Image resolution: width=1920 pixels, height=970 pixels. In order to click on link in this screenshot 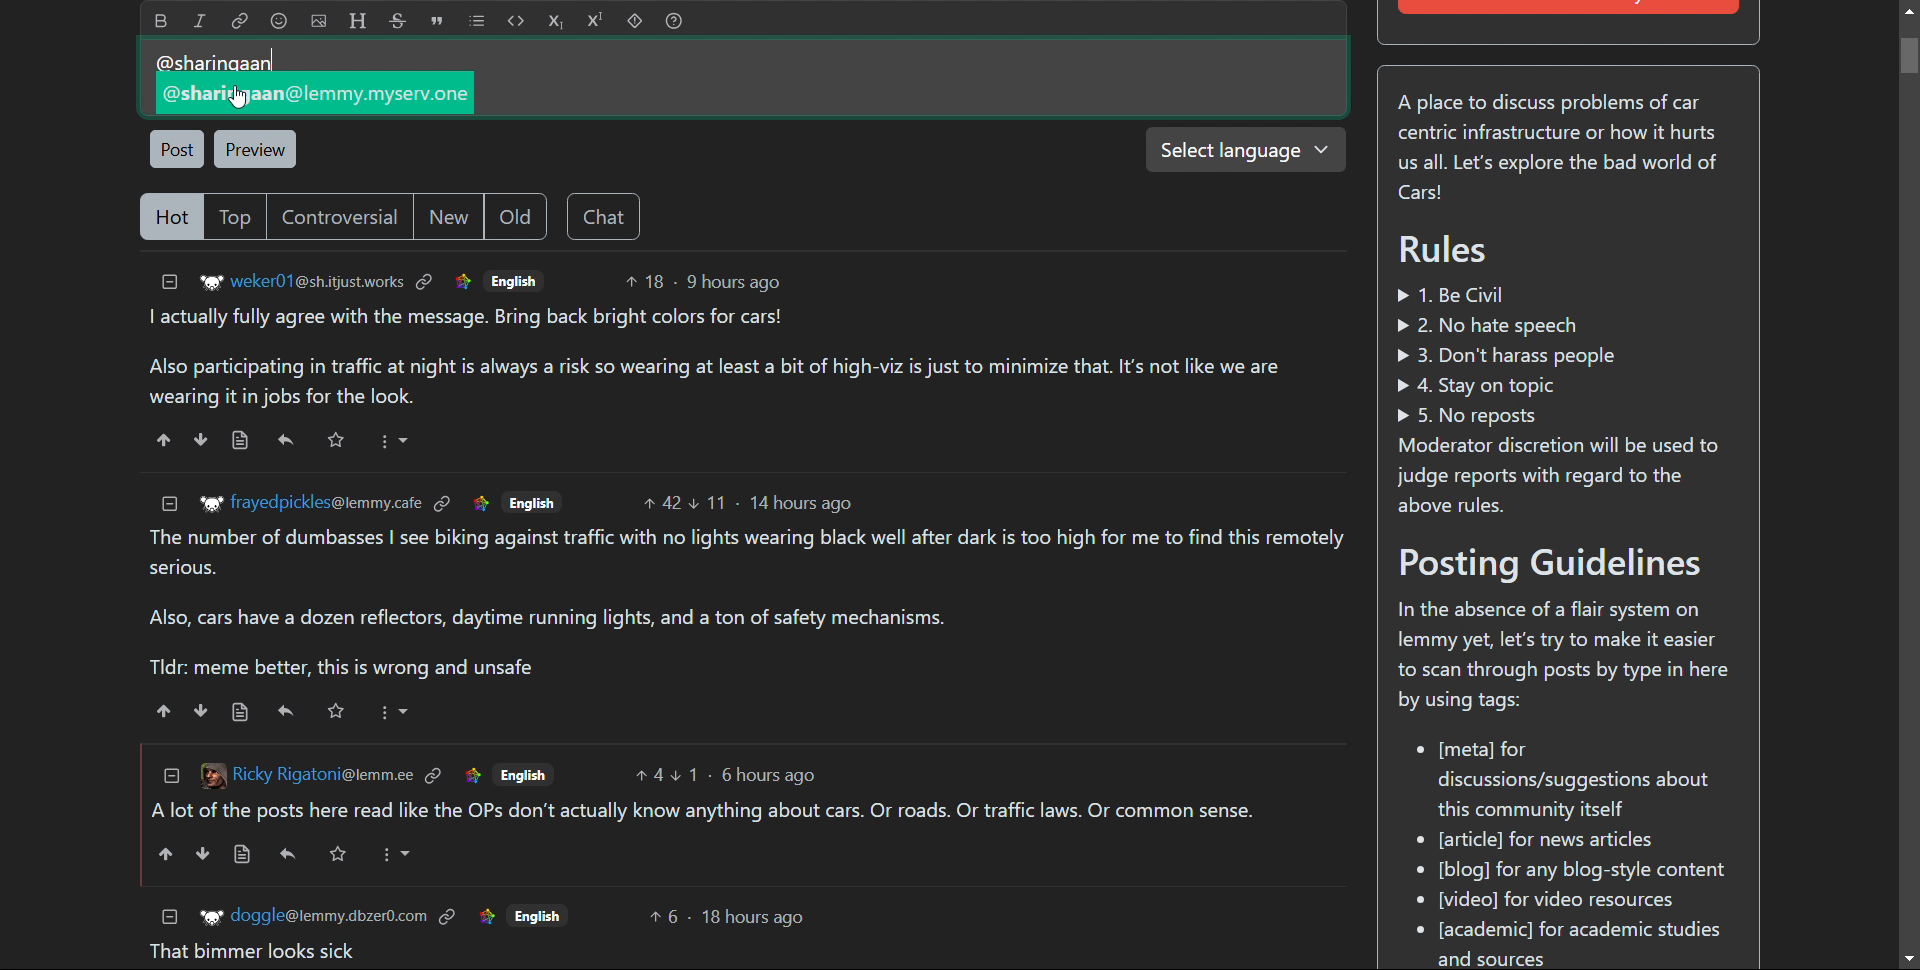, I will do `click(485, 915)`.